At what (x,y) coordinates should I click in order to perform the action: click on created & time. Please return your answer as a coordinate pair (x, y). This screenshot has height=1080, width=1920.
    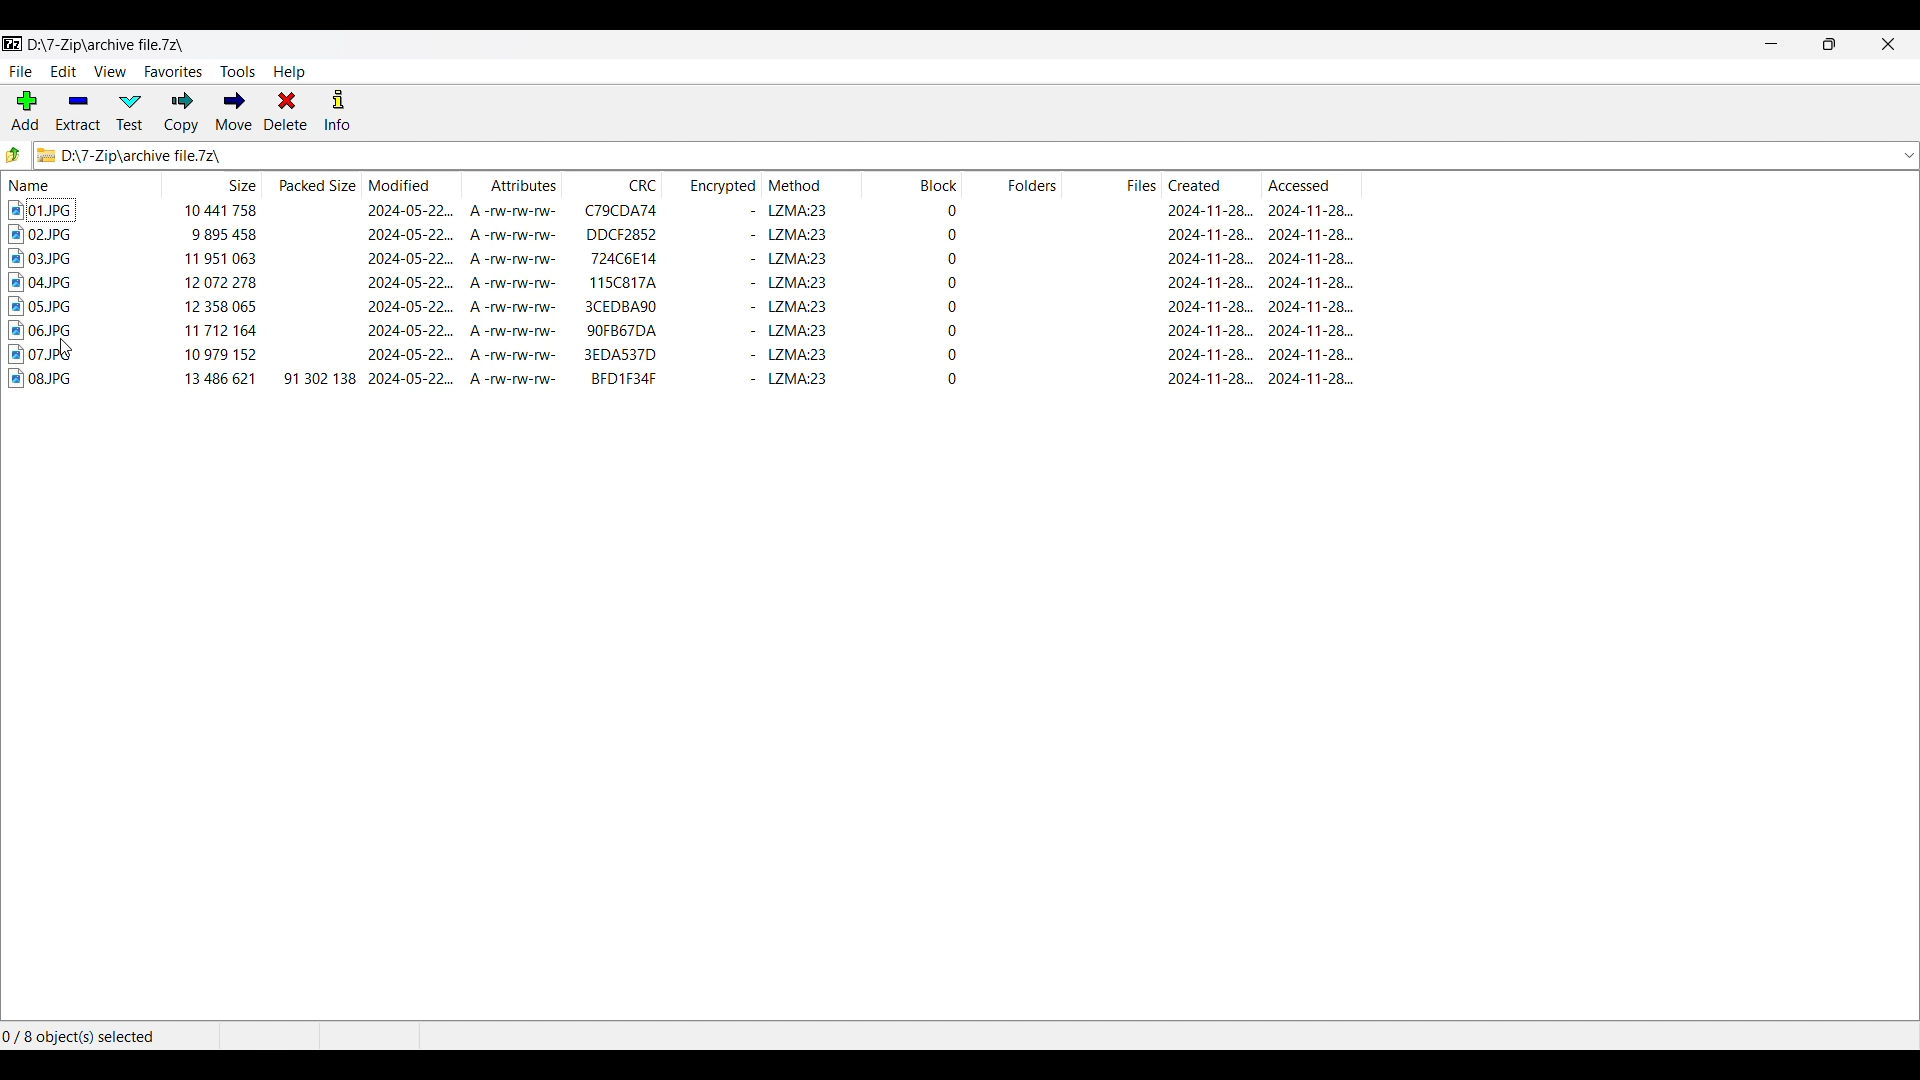
    Looking at the image, I should click on (1212, 235).